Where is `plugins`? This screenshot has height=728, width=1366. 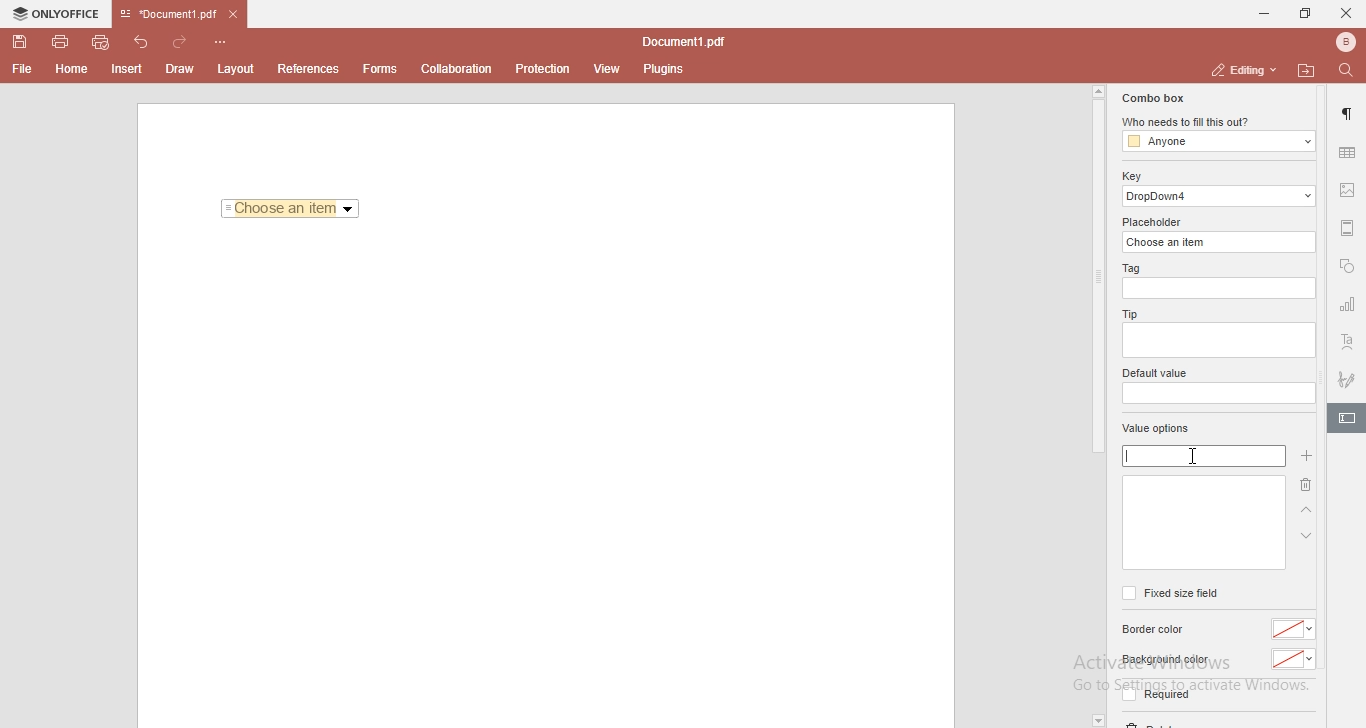 plugins is located at coordinates (664, 70).